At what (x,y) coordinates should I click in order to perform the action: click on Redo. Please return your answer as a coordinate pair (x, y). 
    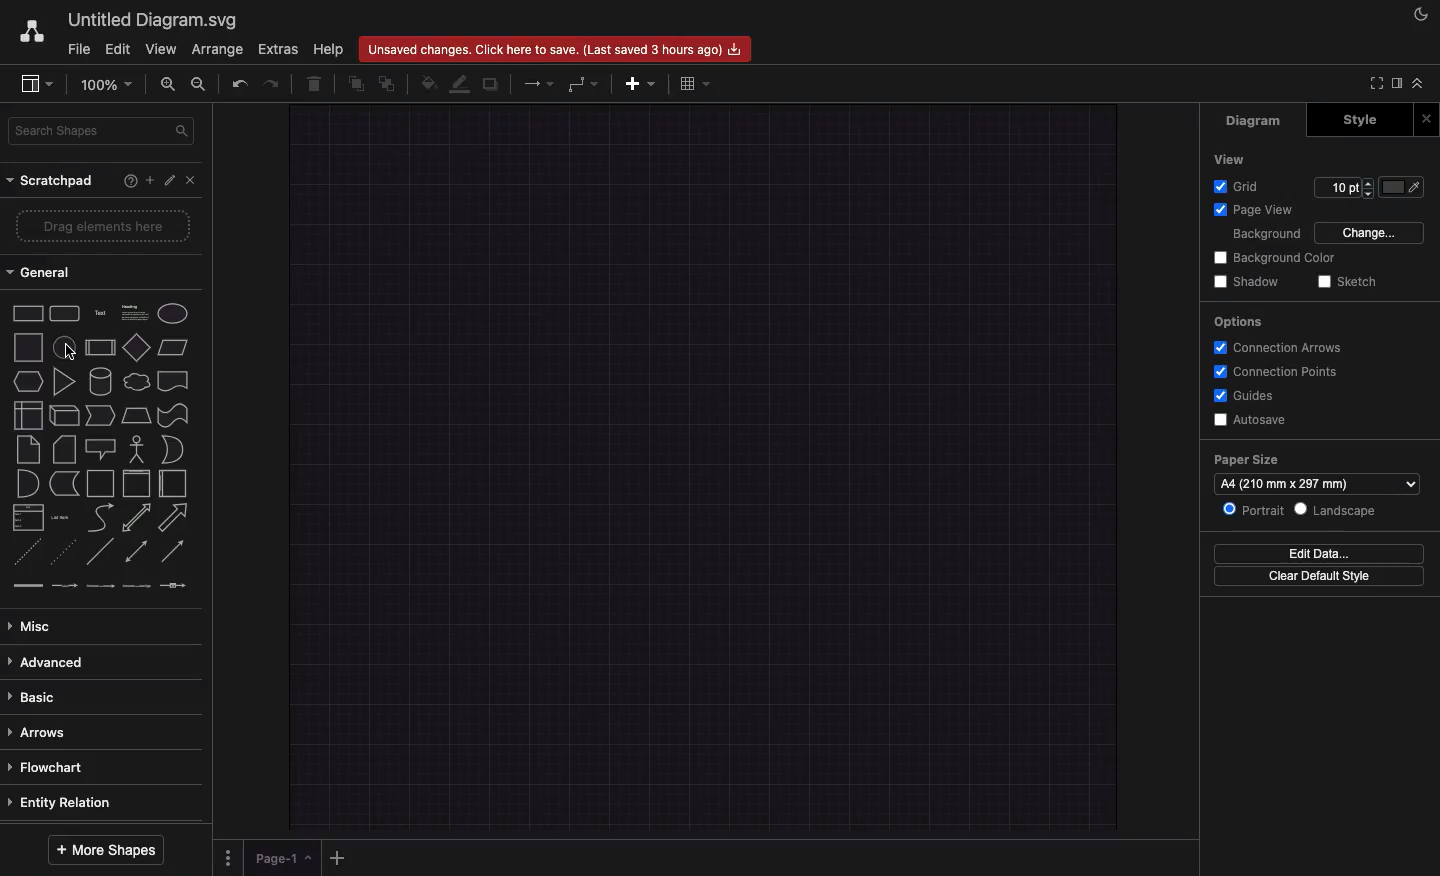
    Looking at the image, I should click on (276, 83).